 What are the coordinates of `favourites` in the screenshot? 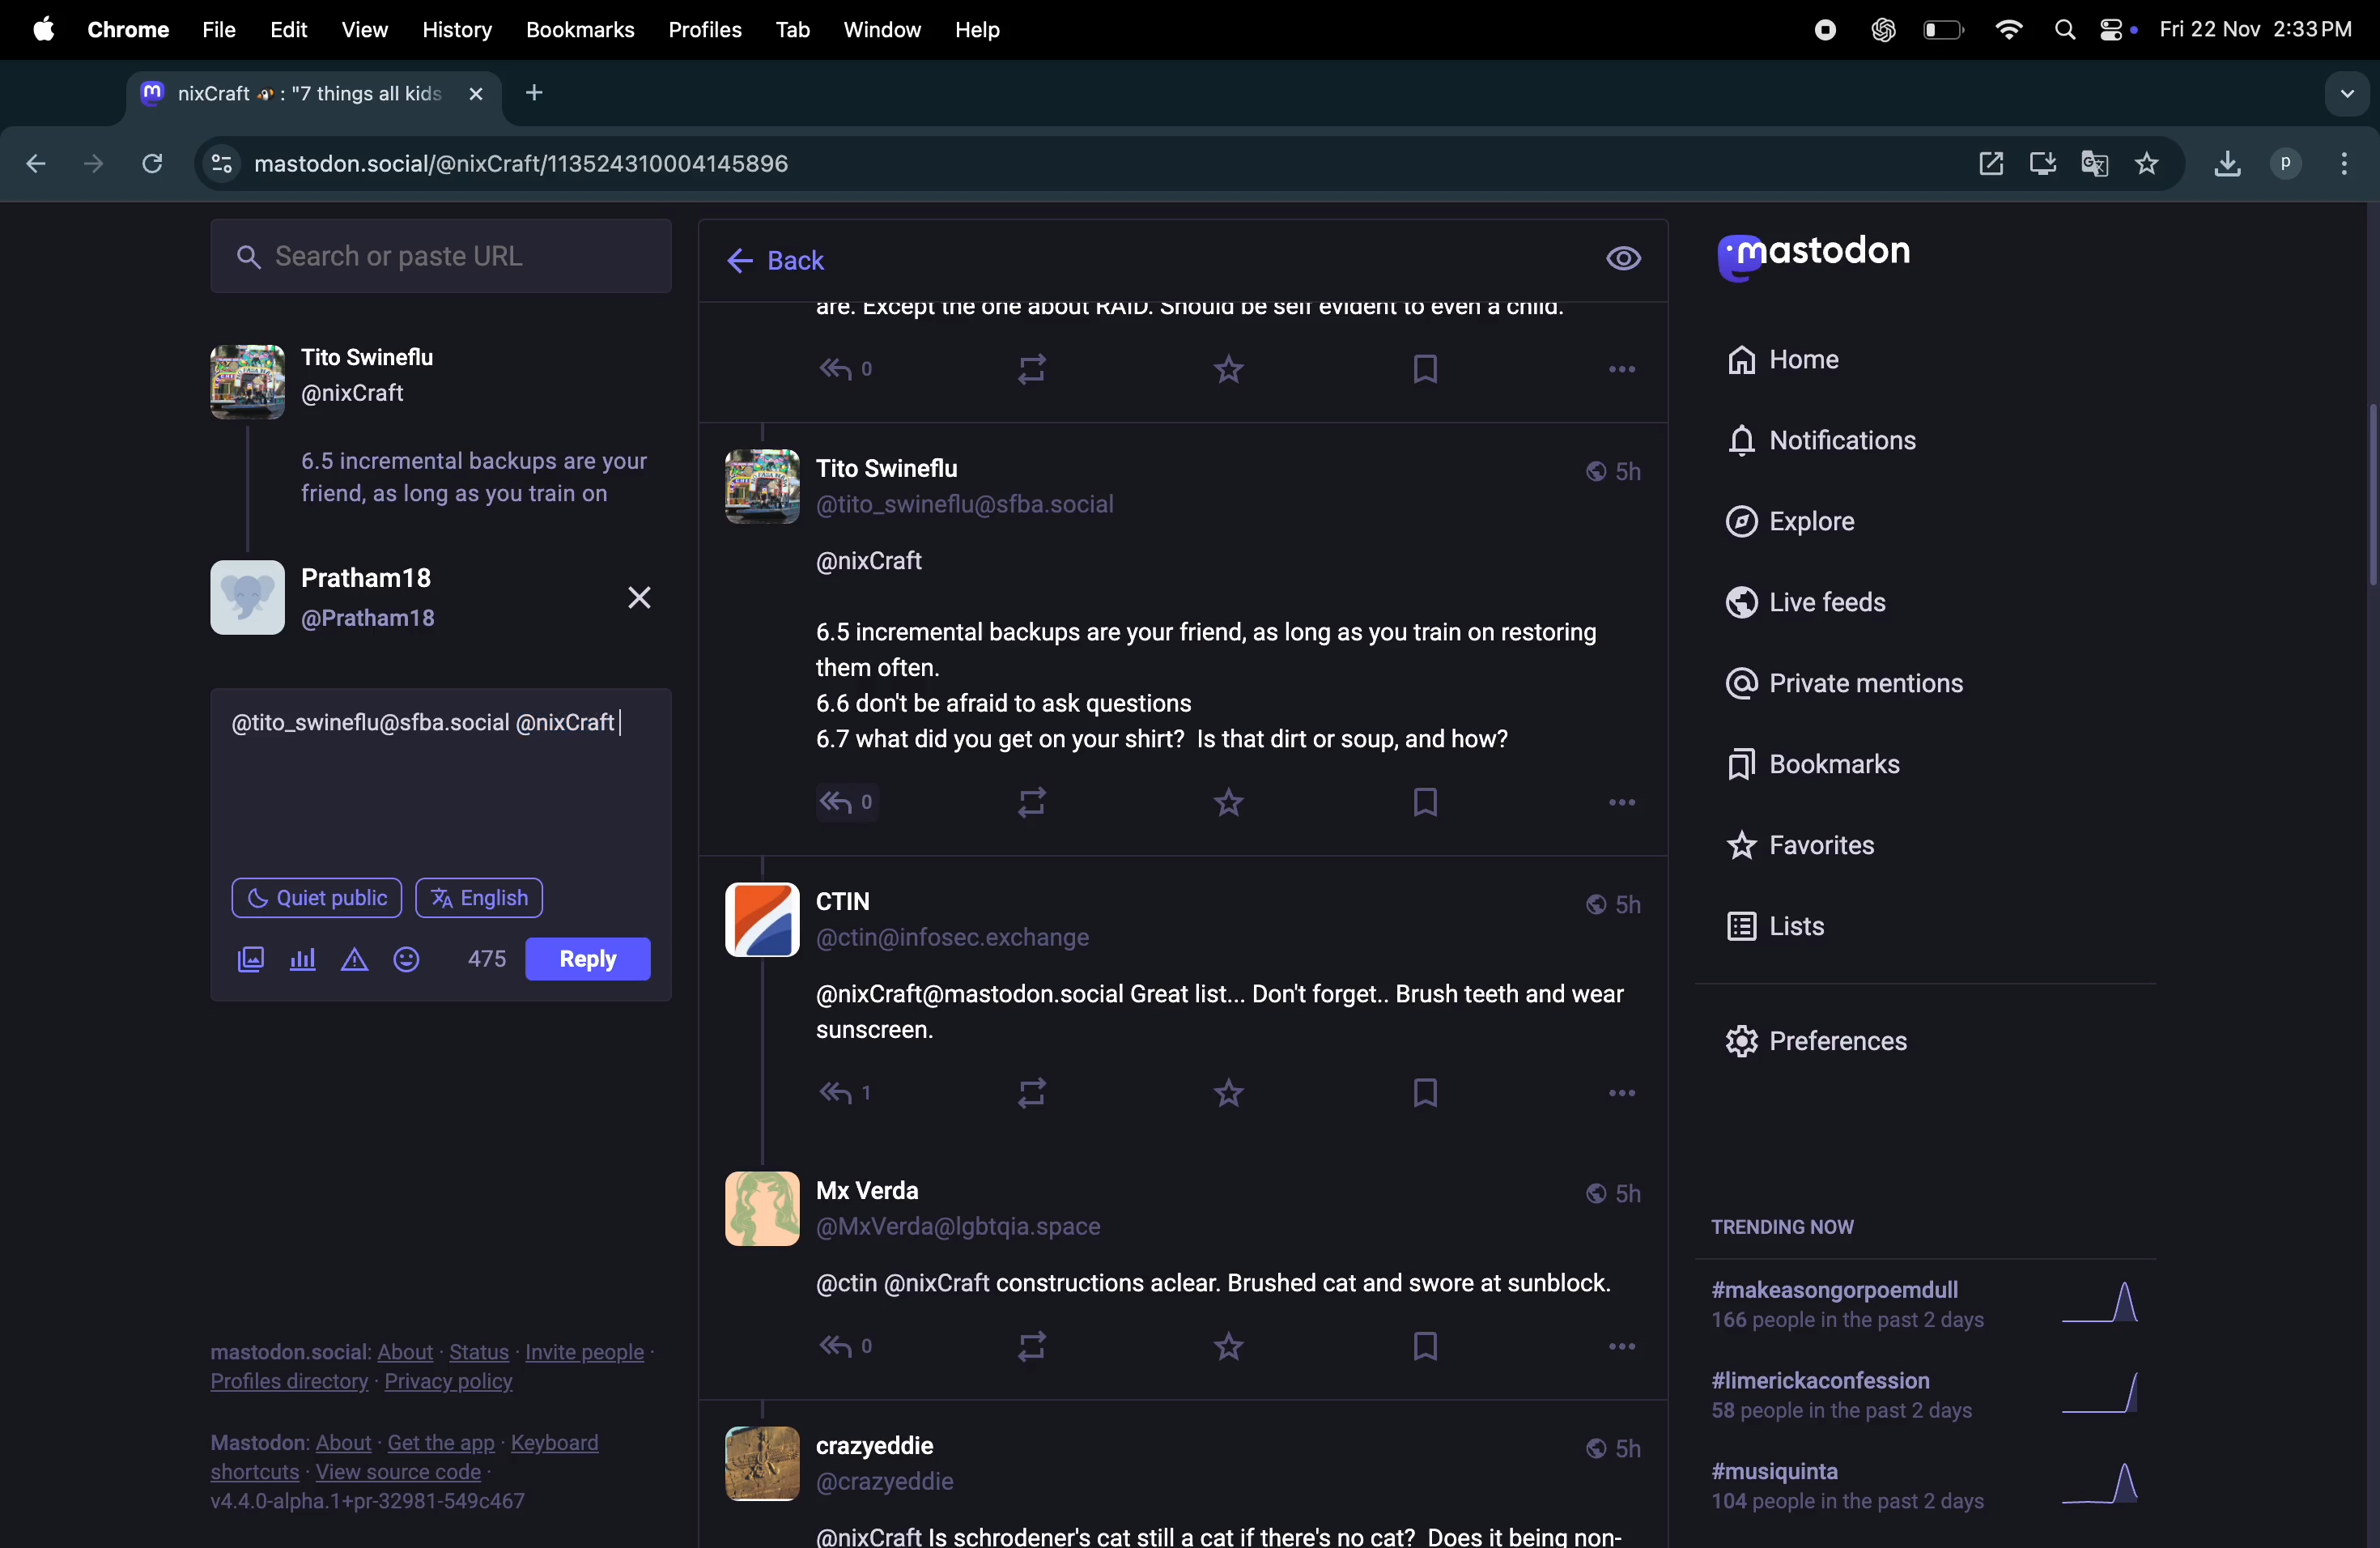 It's located at (1226, 805).